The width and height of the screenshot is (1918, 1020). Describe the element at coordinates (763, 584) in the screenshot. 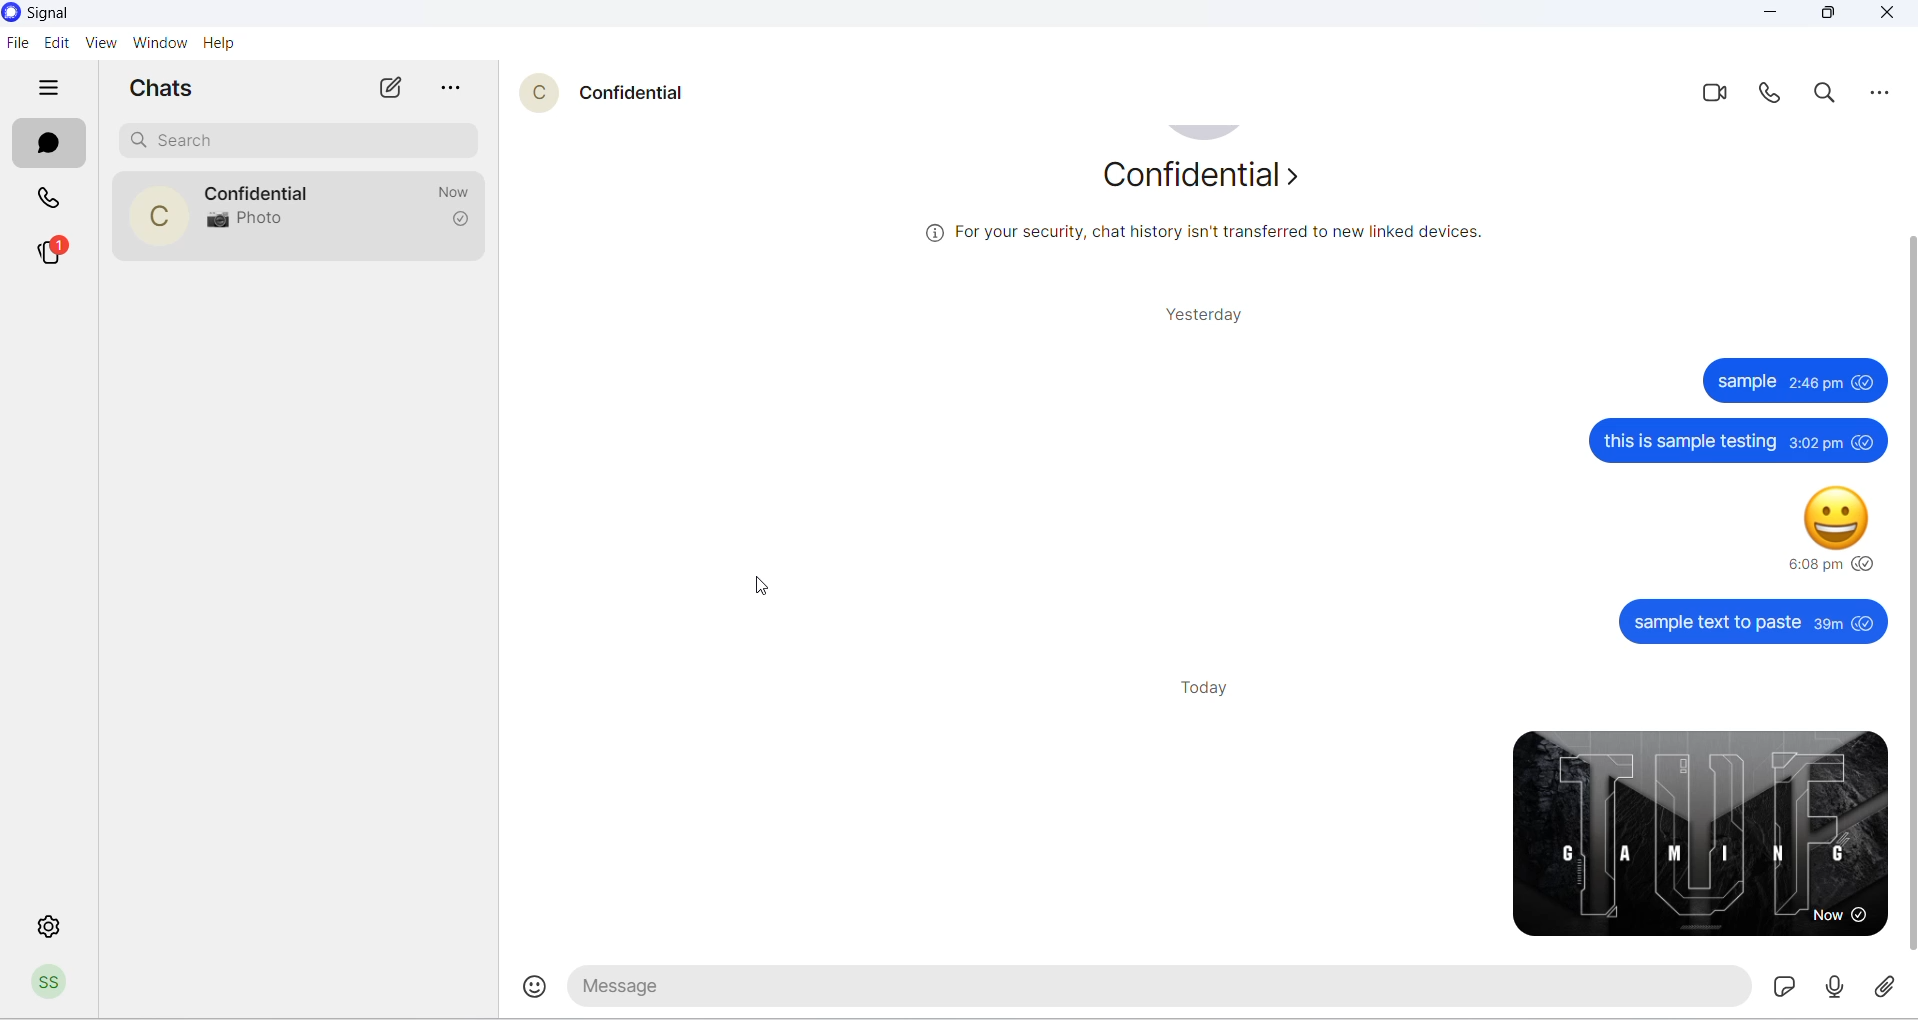

I see `cursor` at that location.